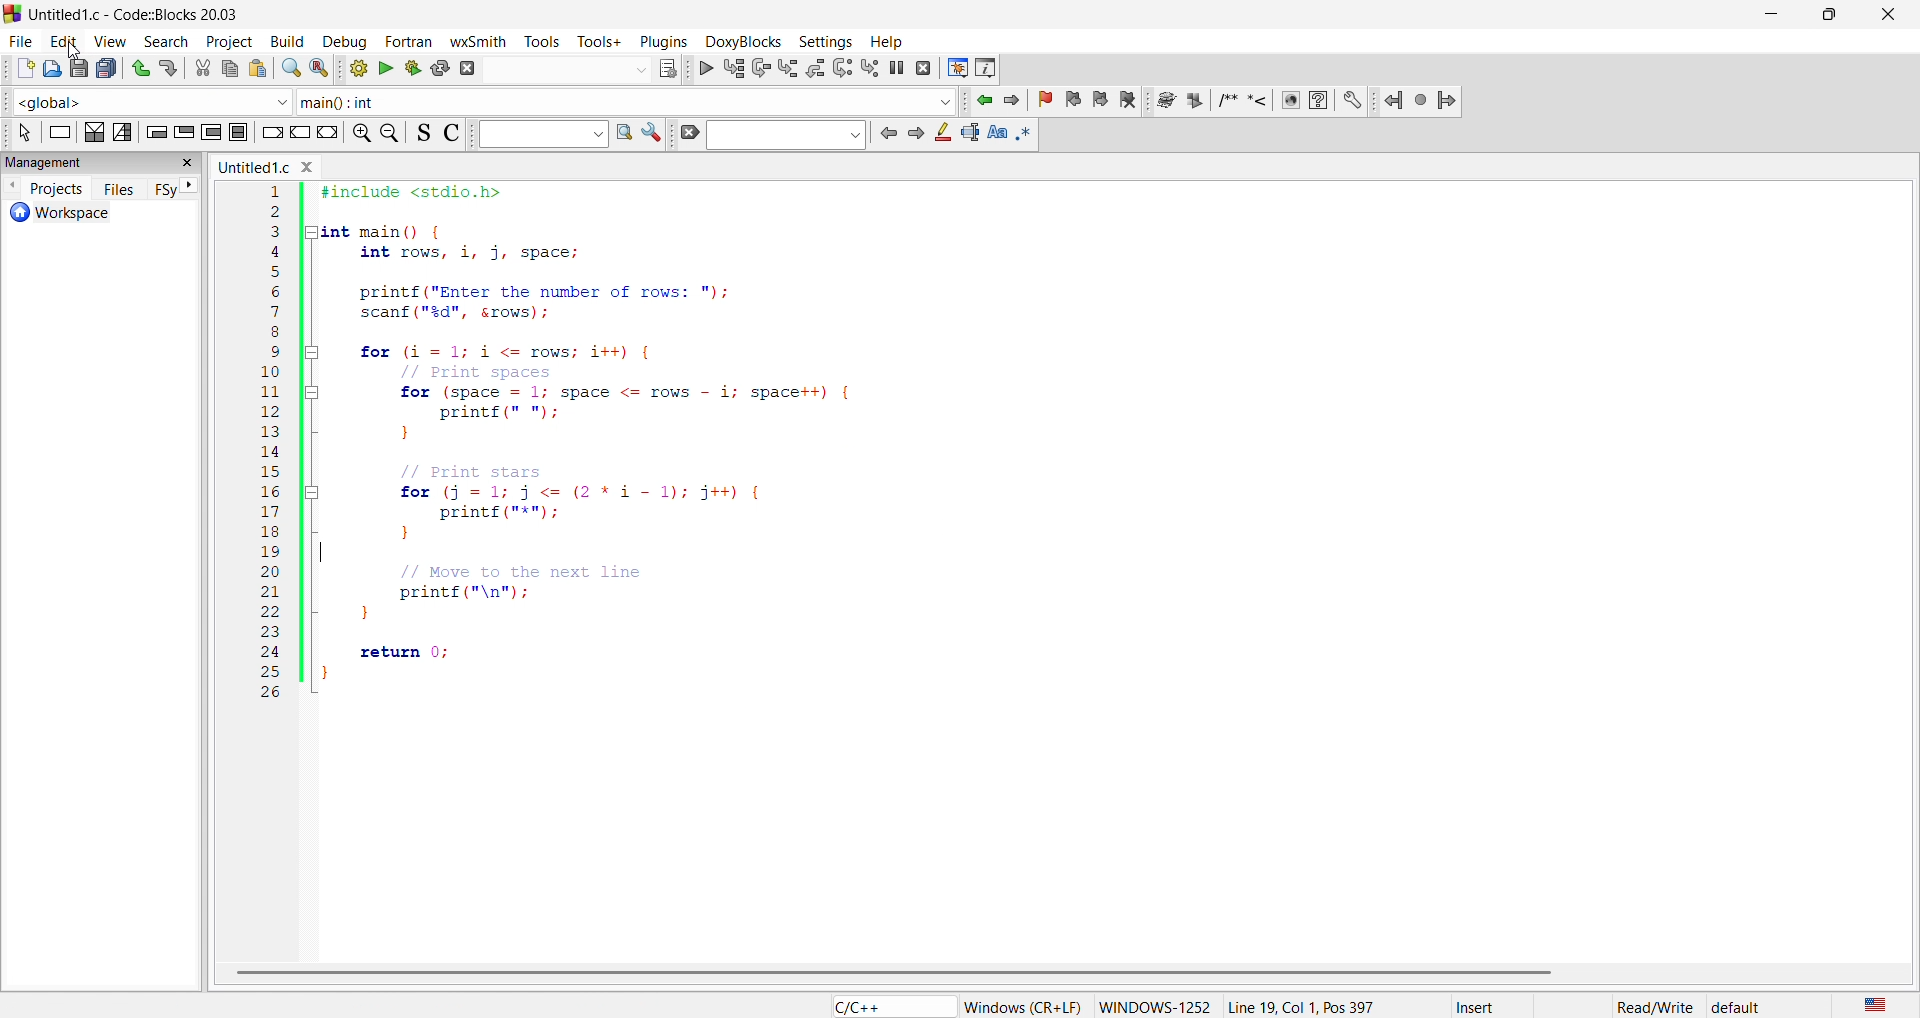 The height and width of the screenshot is (1018, 1920). What do you see at coordinates (626, 101) in the screenshot?
I see `function select` at bounding box center [626, 101].